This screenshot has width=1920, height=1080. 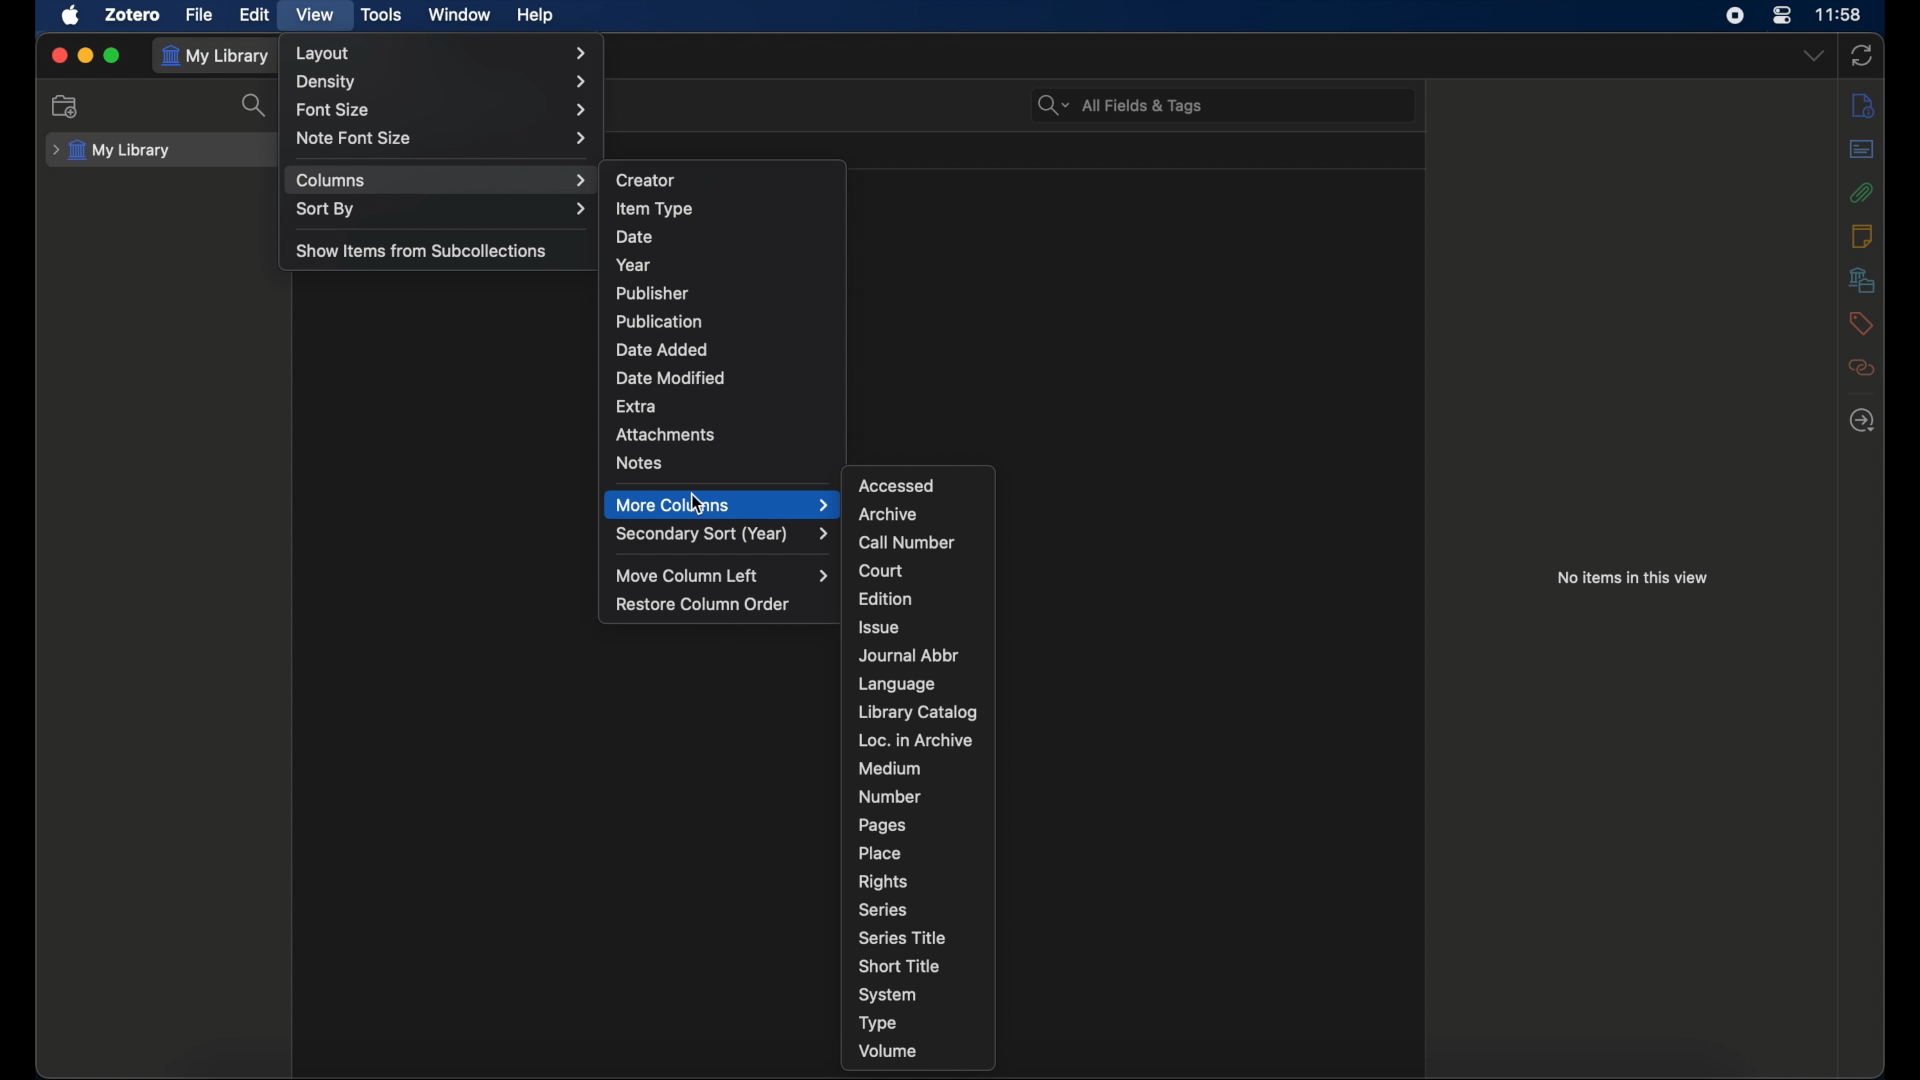 What do you see at coordinates (896, 485) in the screenshot?
I see `accessed` at bounding box center [896, 485].